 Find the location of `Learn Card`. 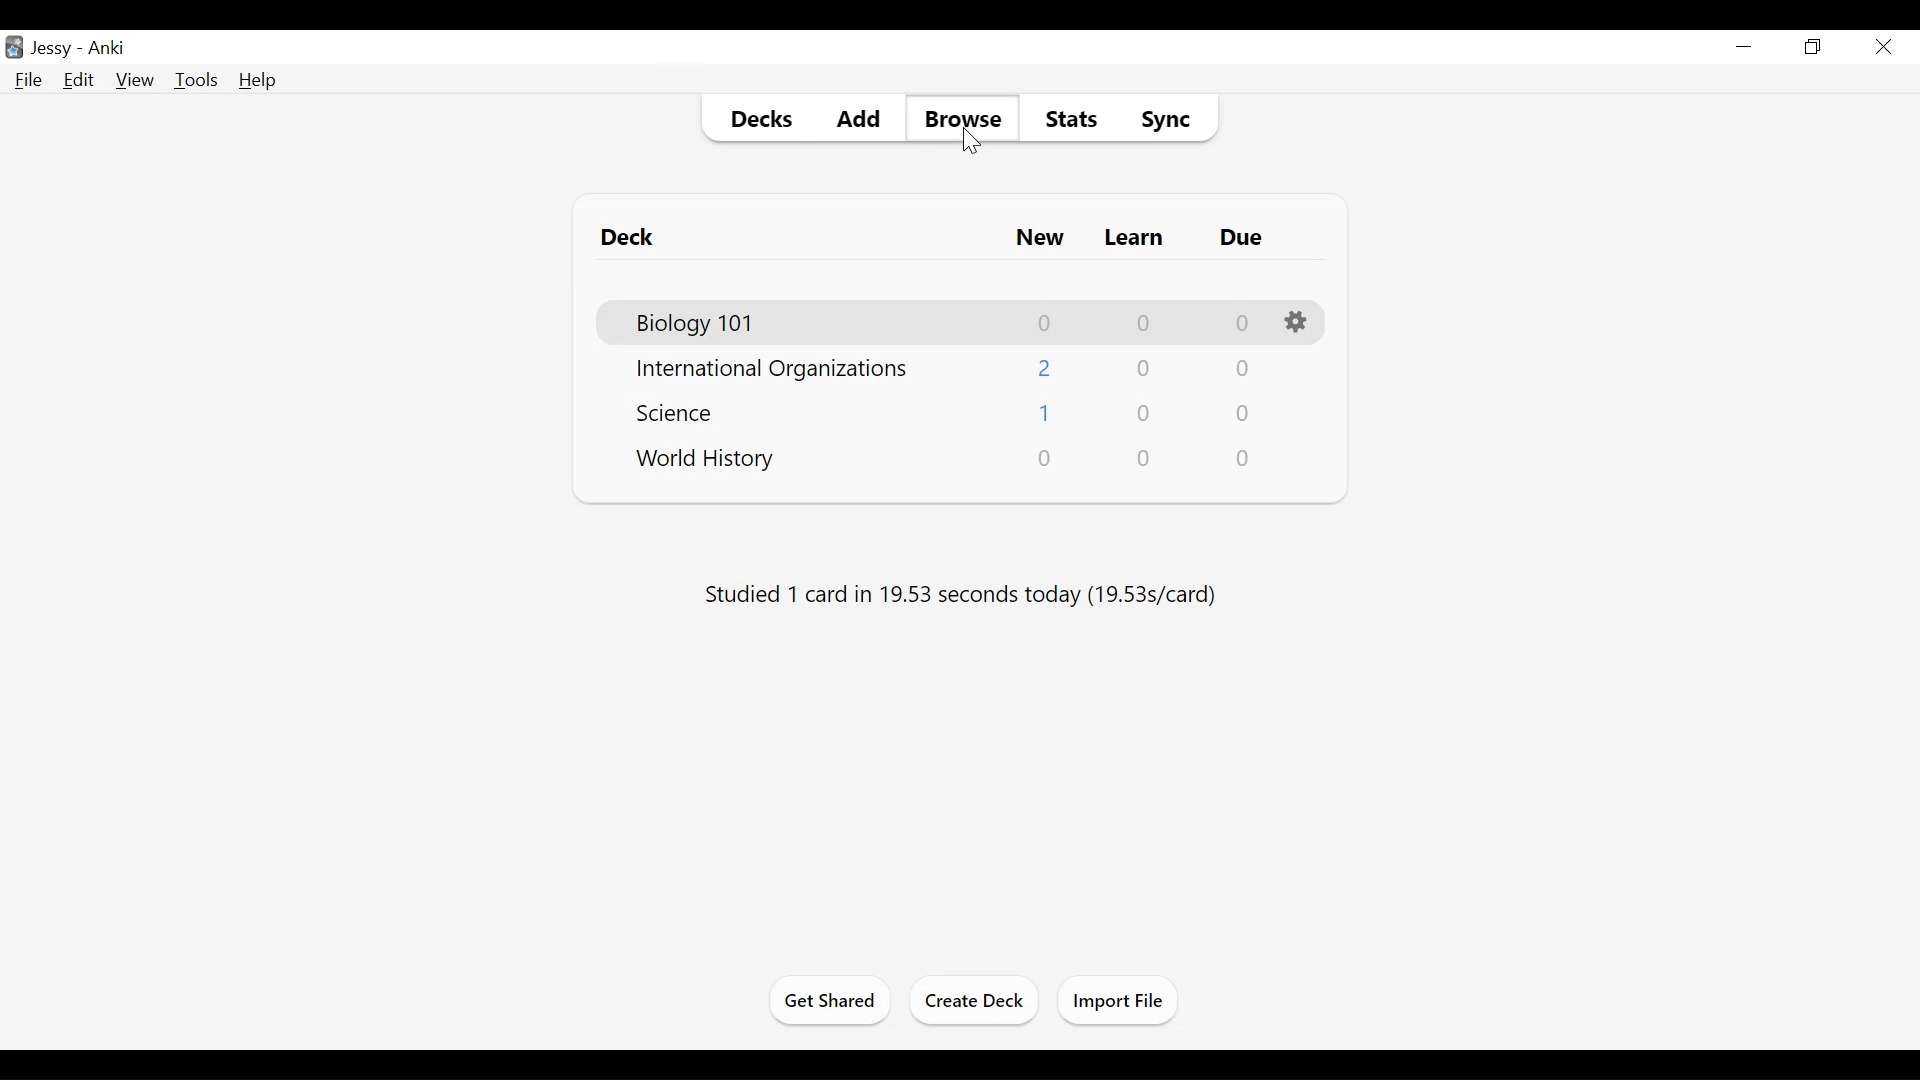

Learn Card is located at coordinates (1133, 238).